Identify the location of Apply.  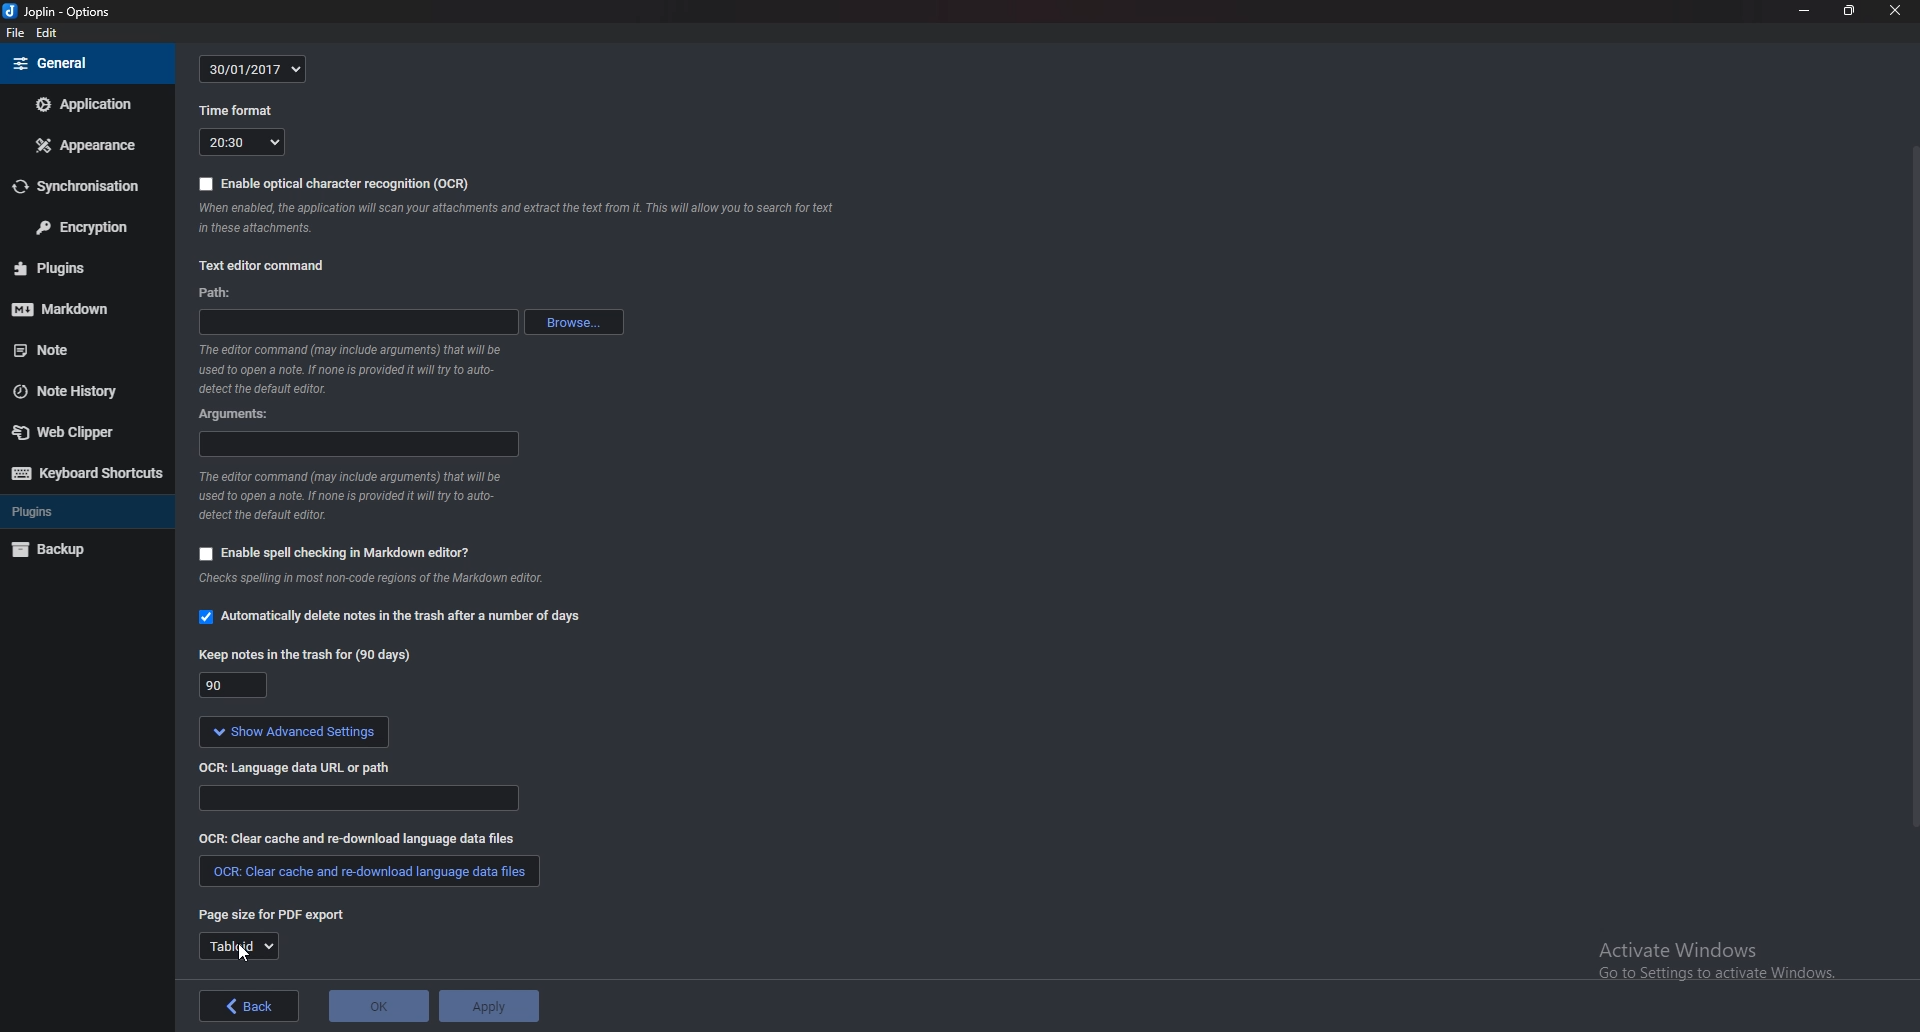
(490, 1005).